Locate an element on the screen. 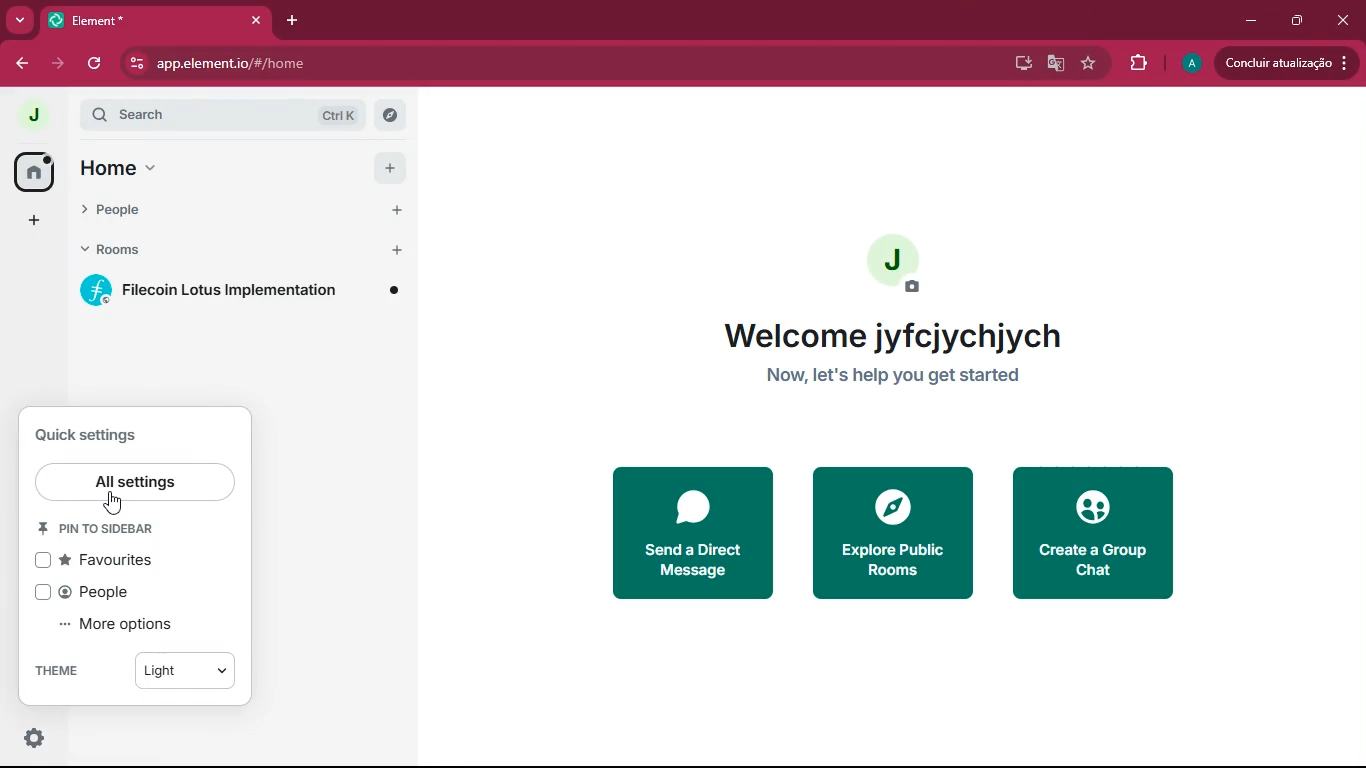 The image size is (1366, 768). maximize is located at coordinates (1300, 22).